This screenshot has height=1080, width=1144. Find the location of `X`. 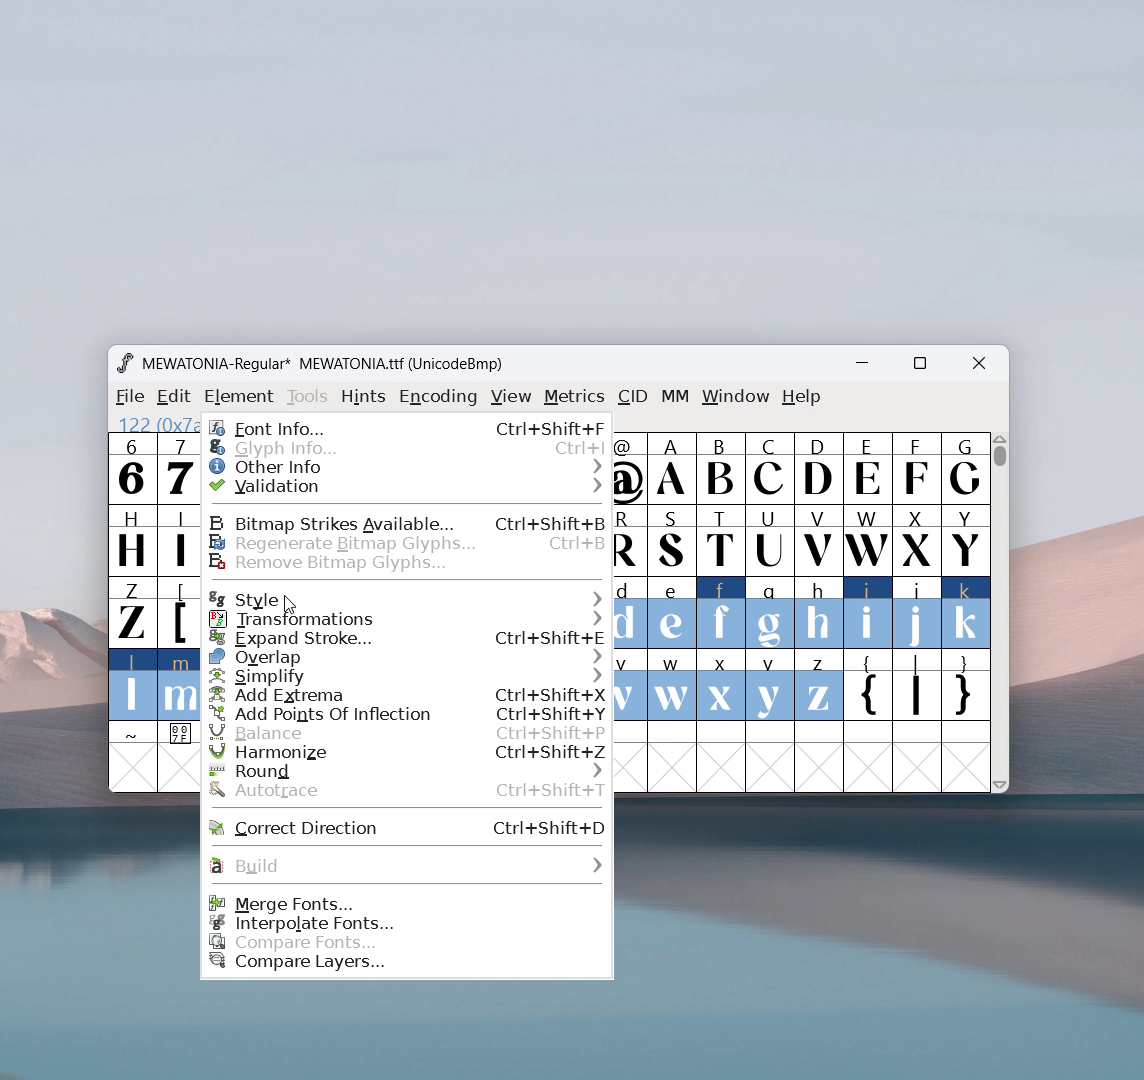

X is located at coordinates (917, 539).